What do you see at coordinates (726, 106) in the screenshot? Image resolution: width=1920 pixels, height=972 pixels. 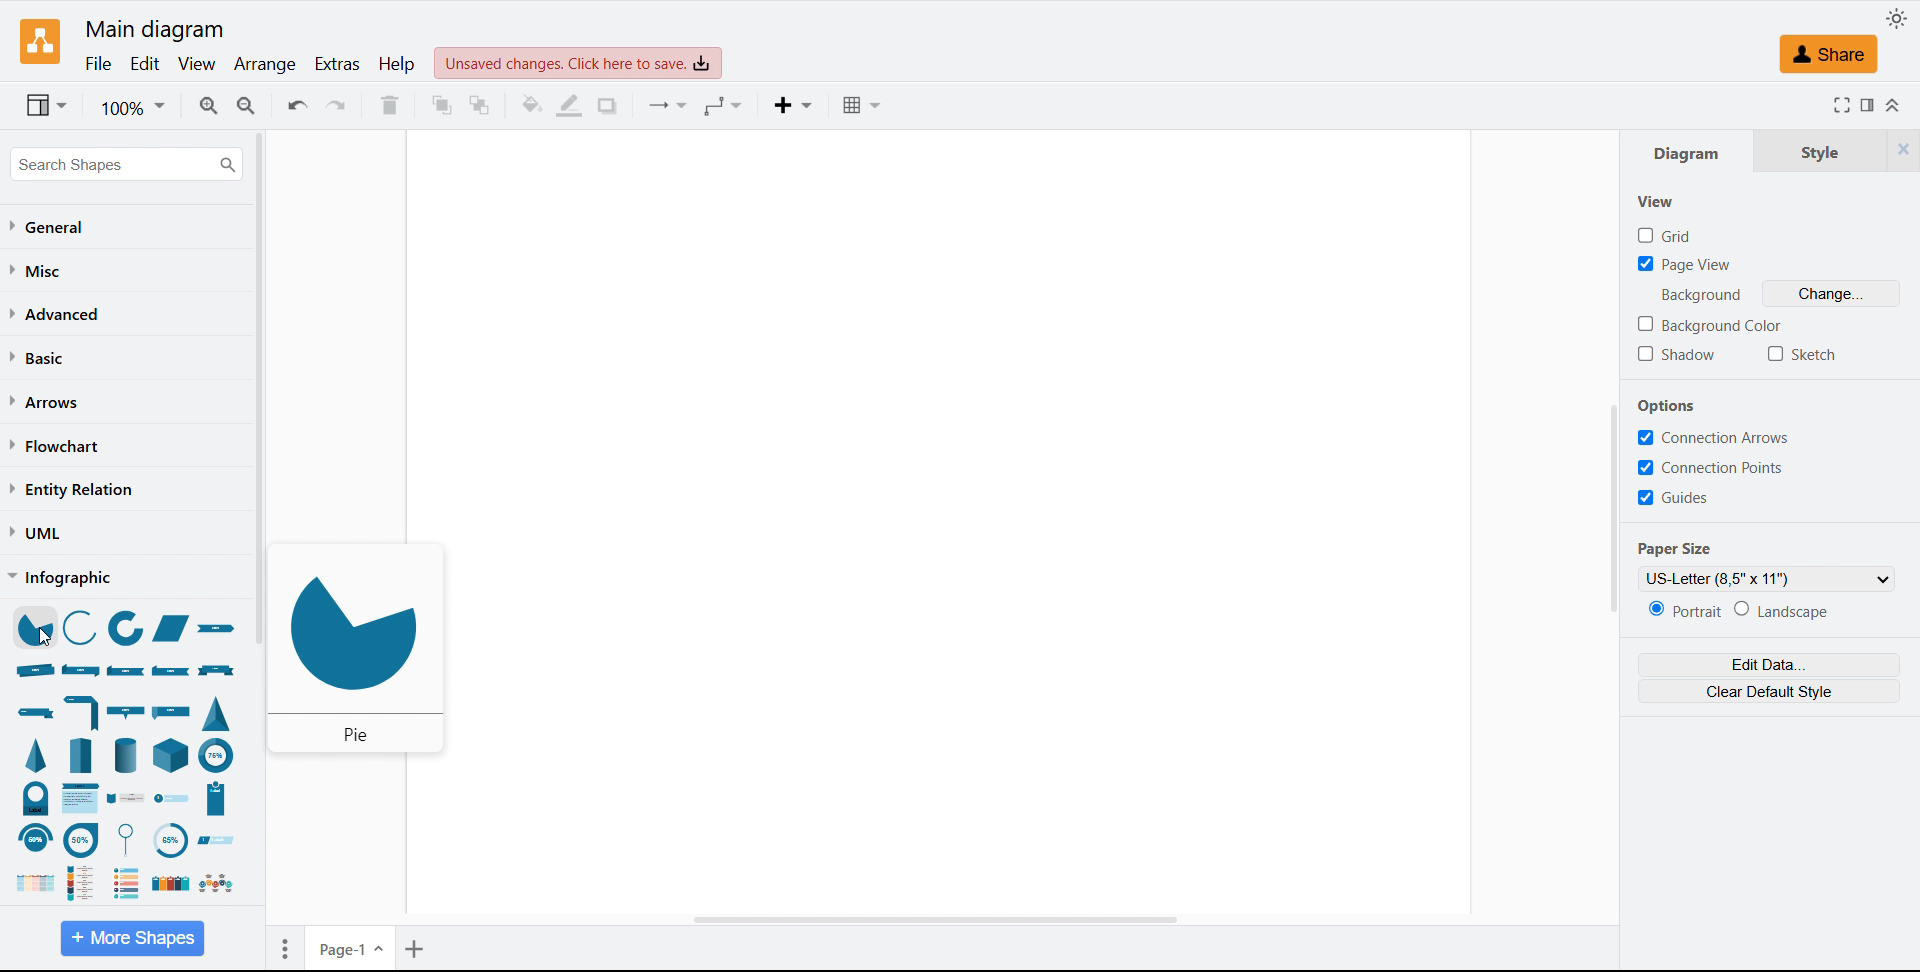 I see `Waypoints ` at bounding box center [726, 106].